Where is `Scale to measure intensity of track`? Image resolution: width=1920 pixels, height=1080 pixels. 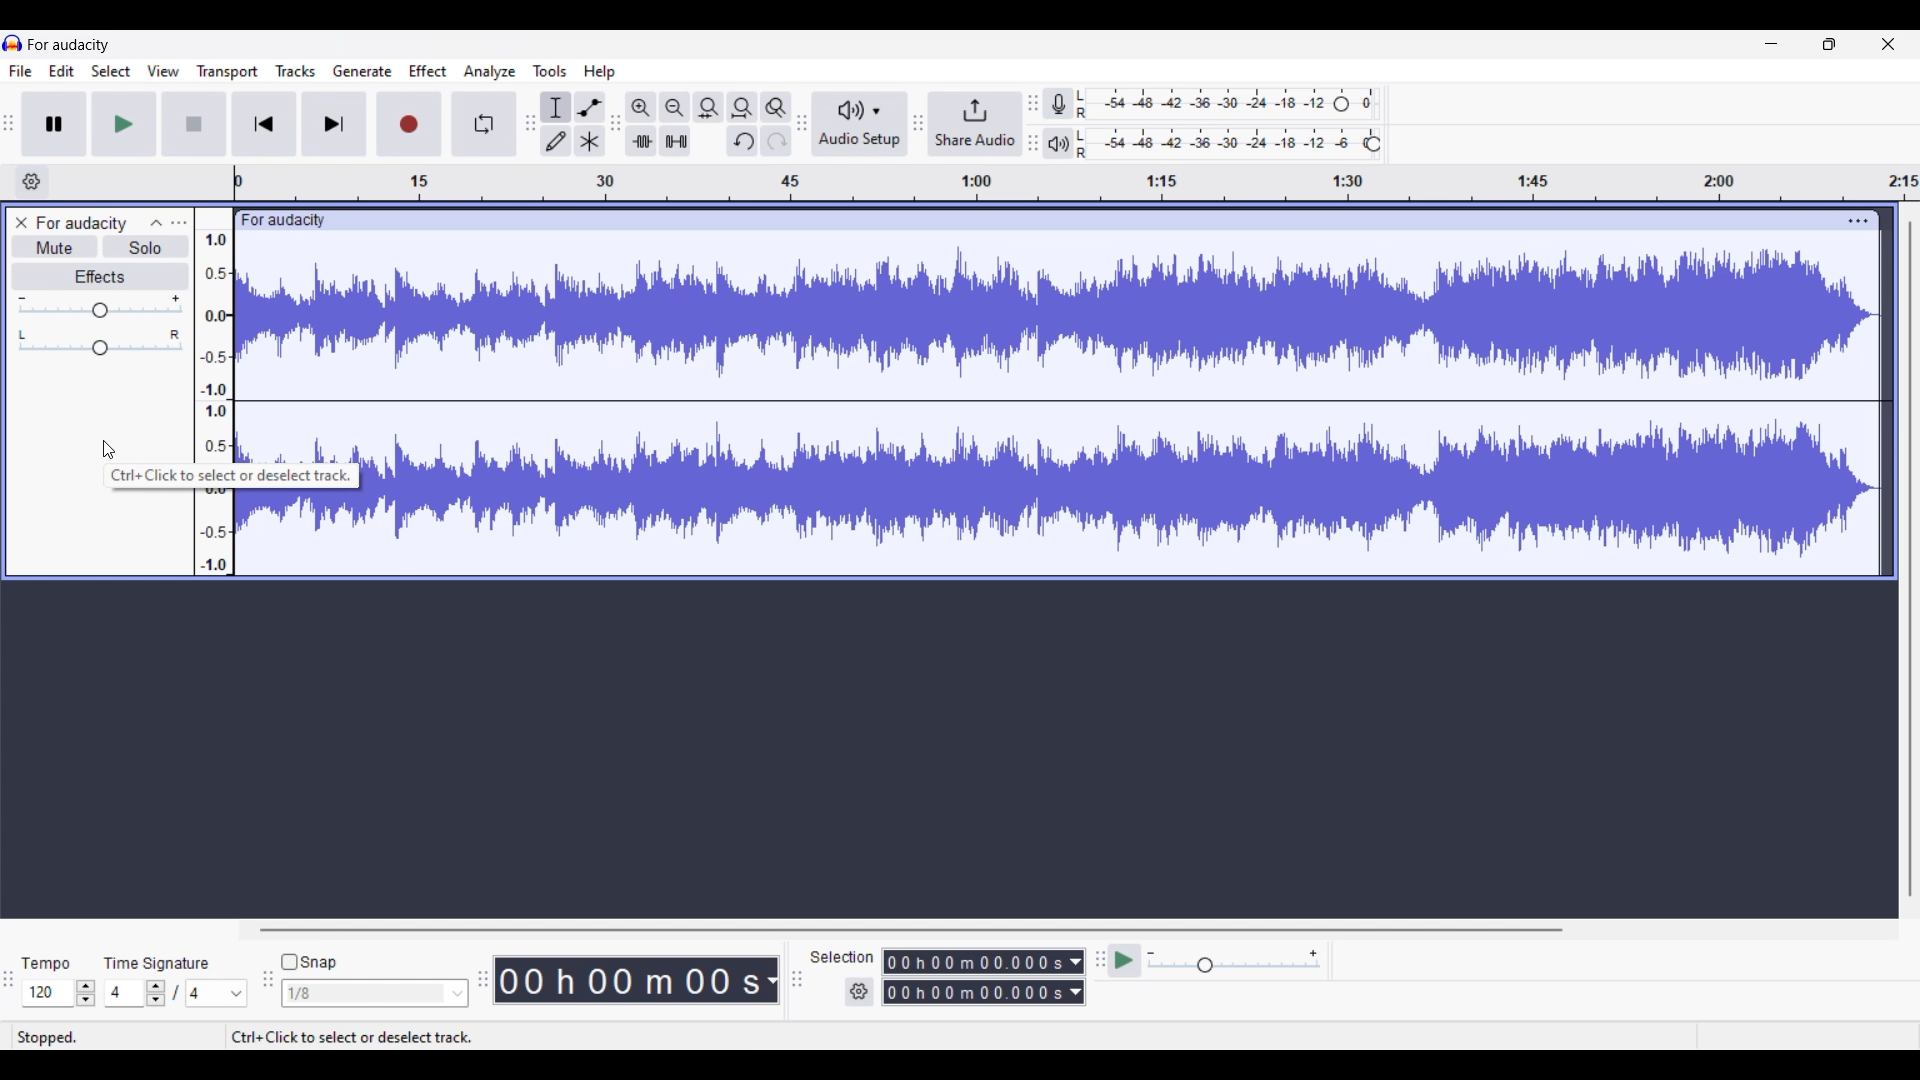
Scale to measure intensity of track is located at coordinates (214, 346).